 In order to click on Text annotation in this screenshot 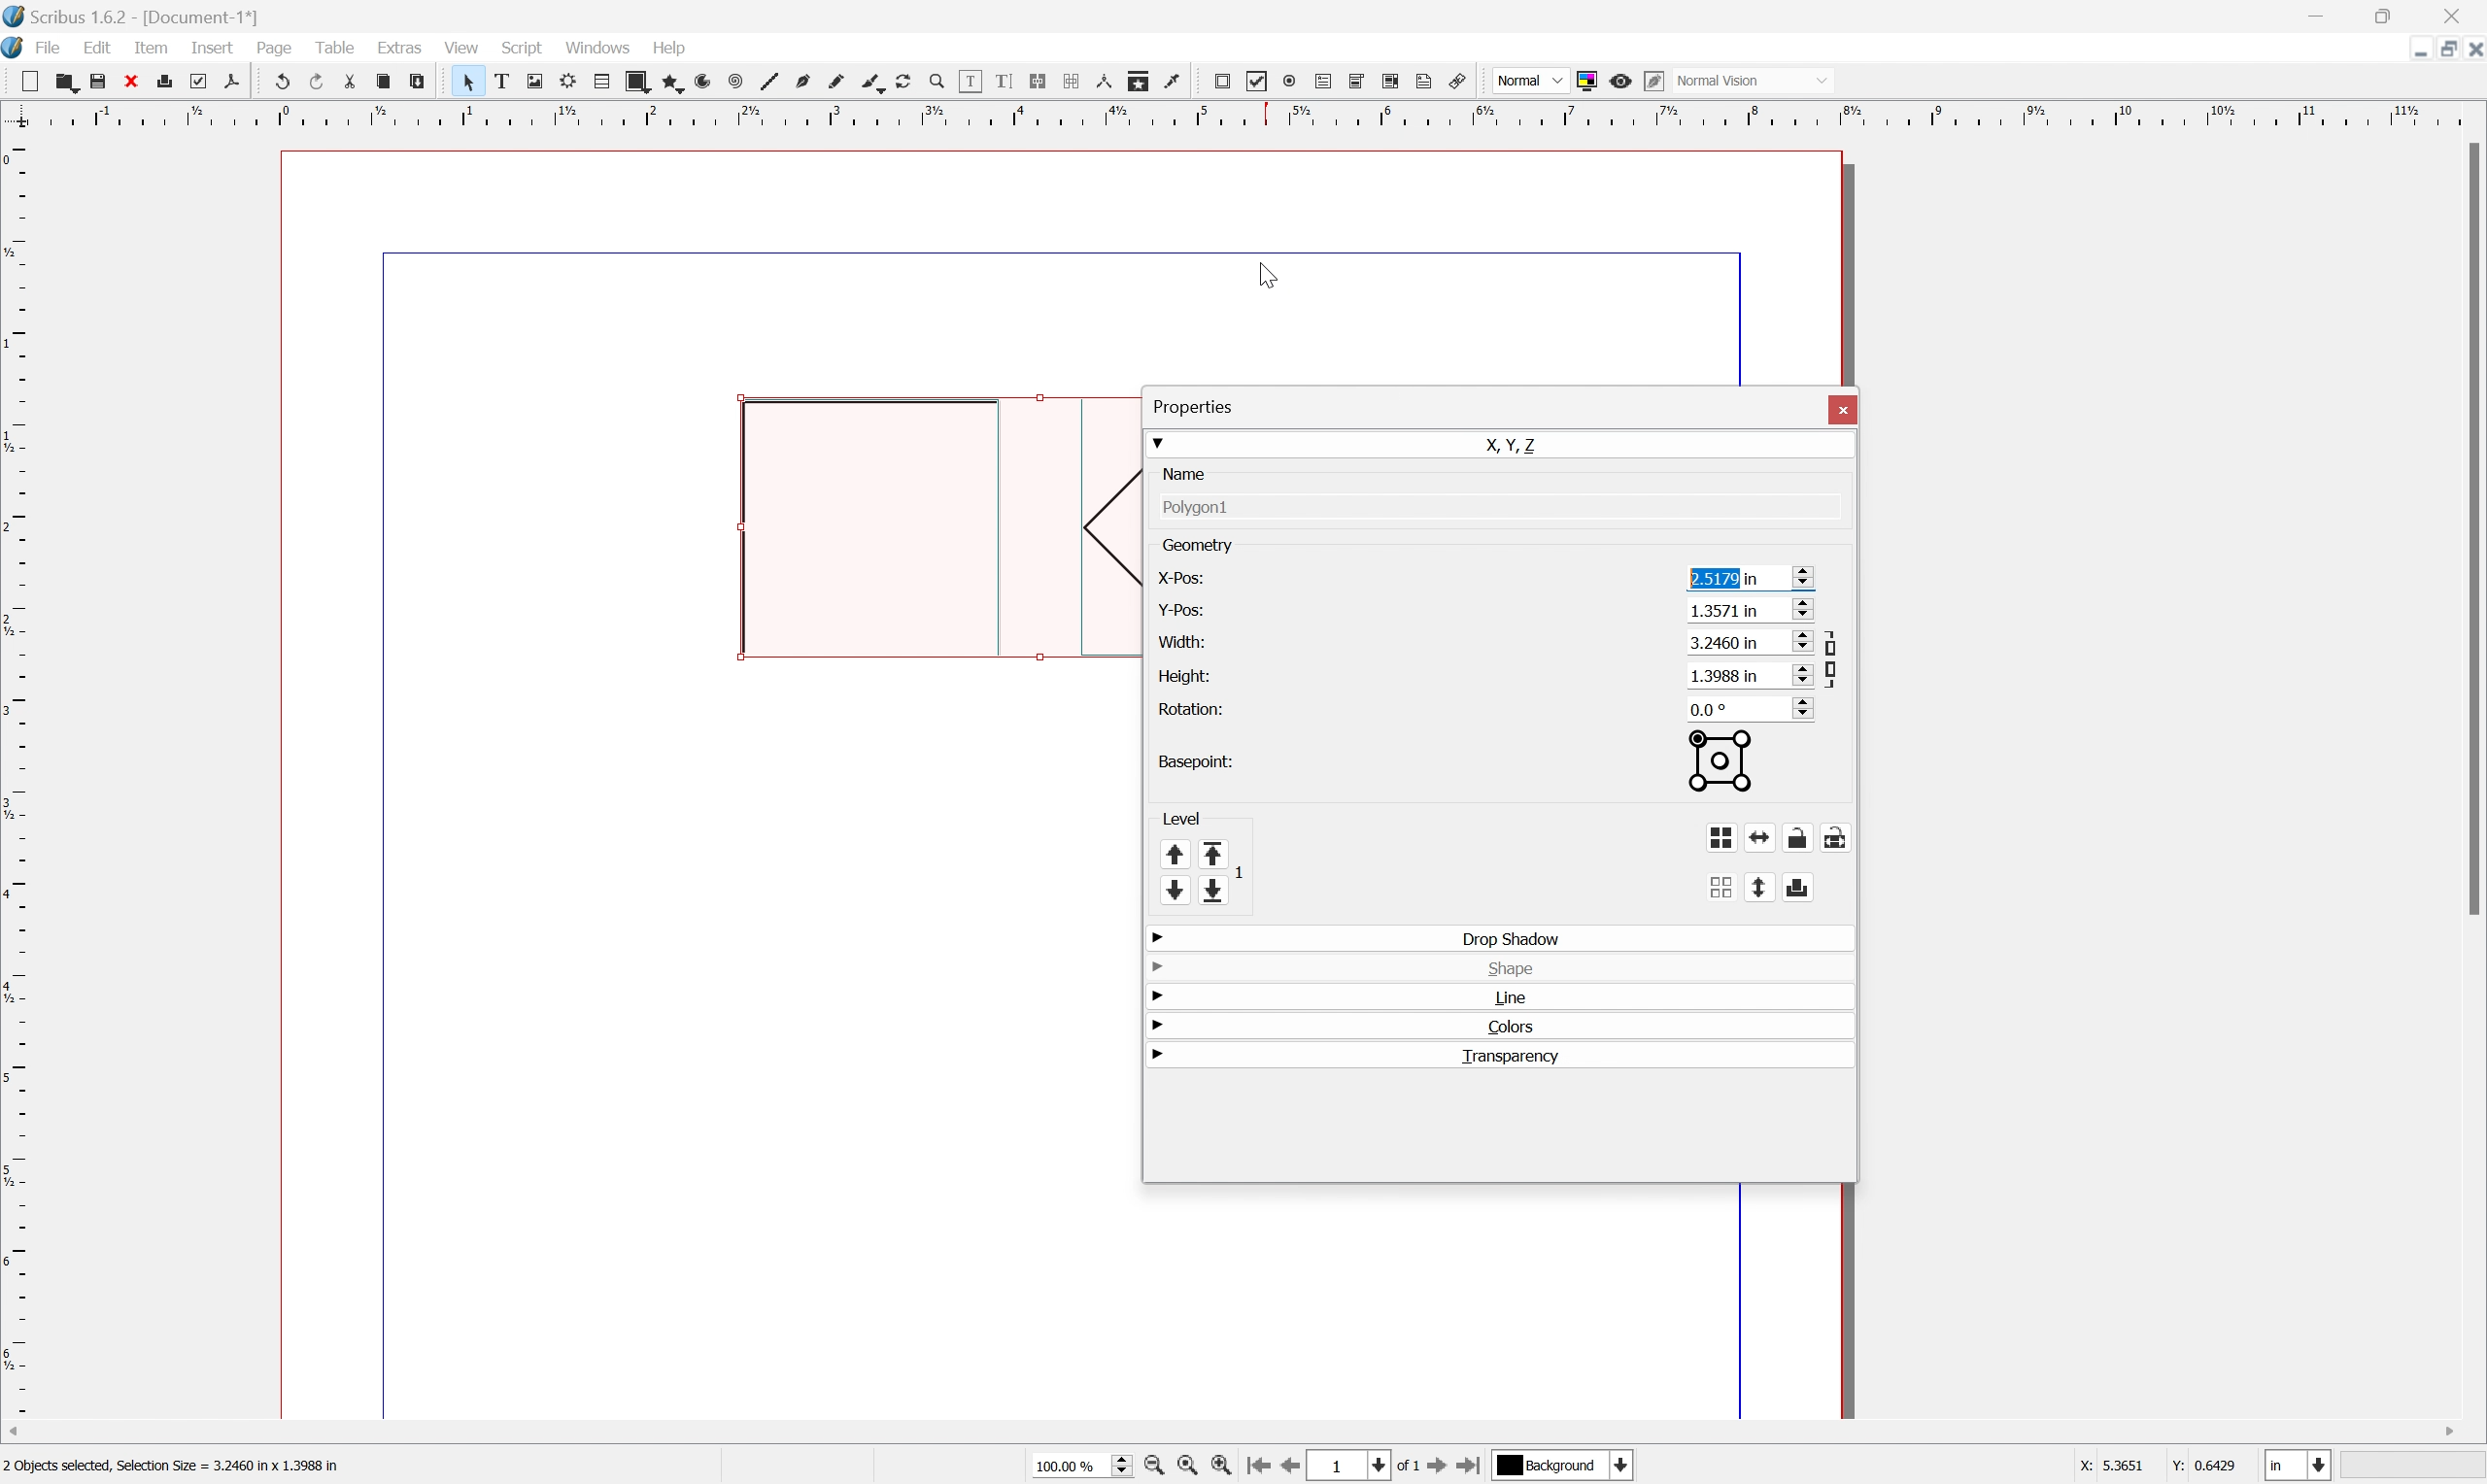, I will do `click(1422, 81)`.